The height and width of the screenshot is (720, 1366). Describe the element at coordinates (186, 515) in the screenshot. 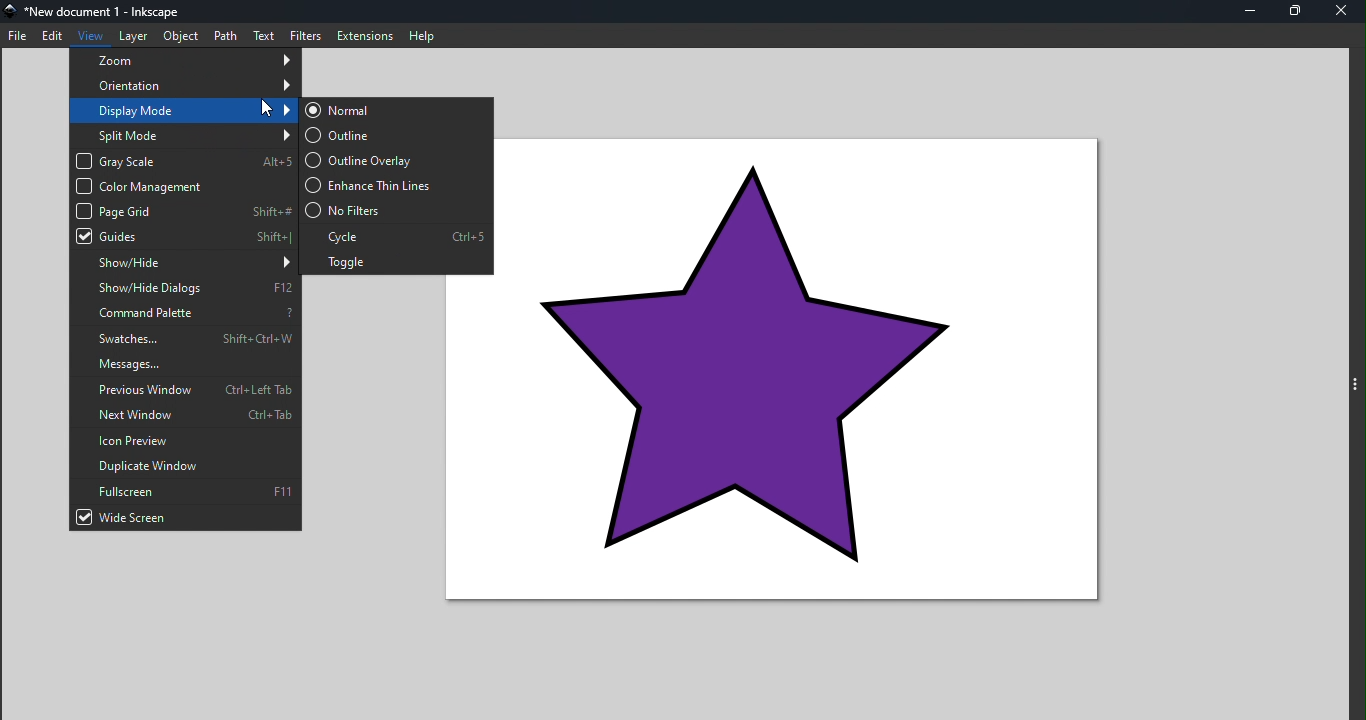

I see `Wide screen` at that location.